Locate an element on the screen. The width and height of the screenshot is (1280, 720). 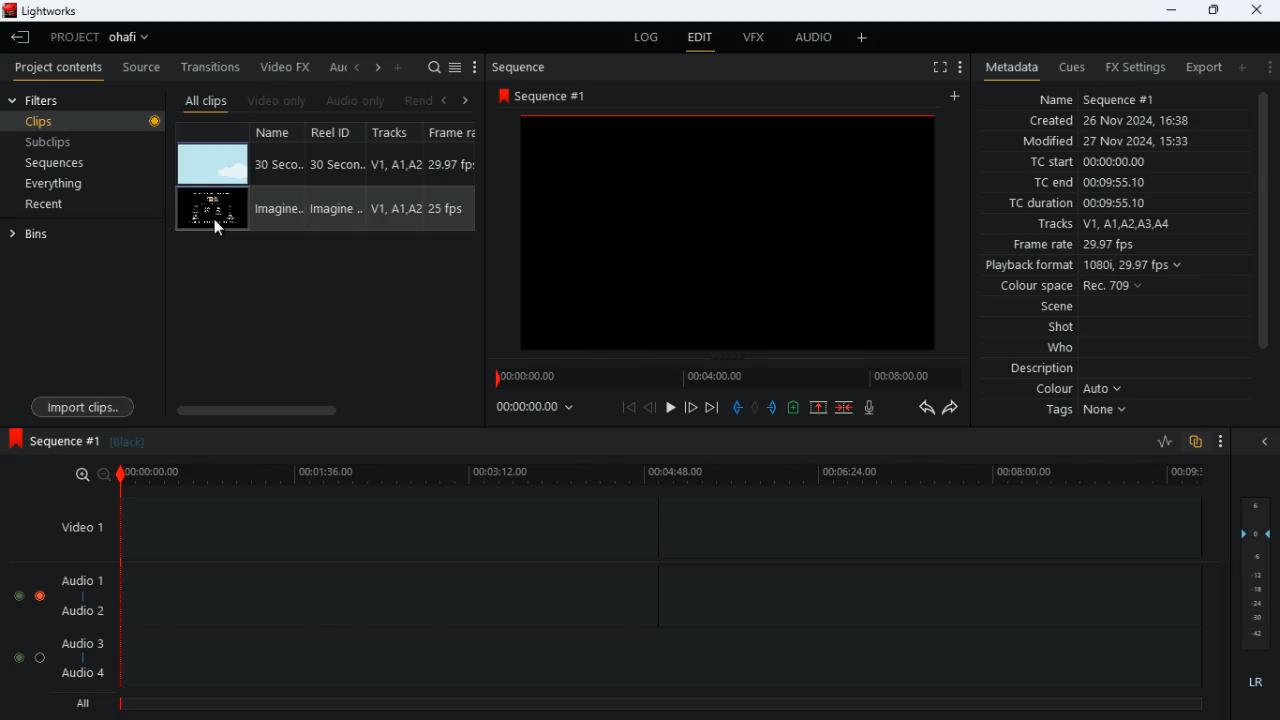
import clips is located at coordinates (86, 405).